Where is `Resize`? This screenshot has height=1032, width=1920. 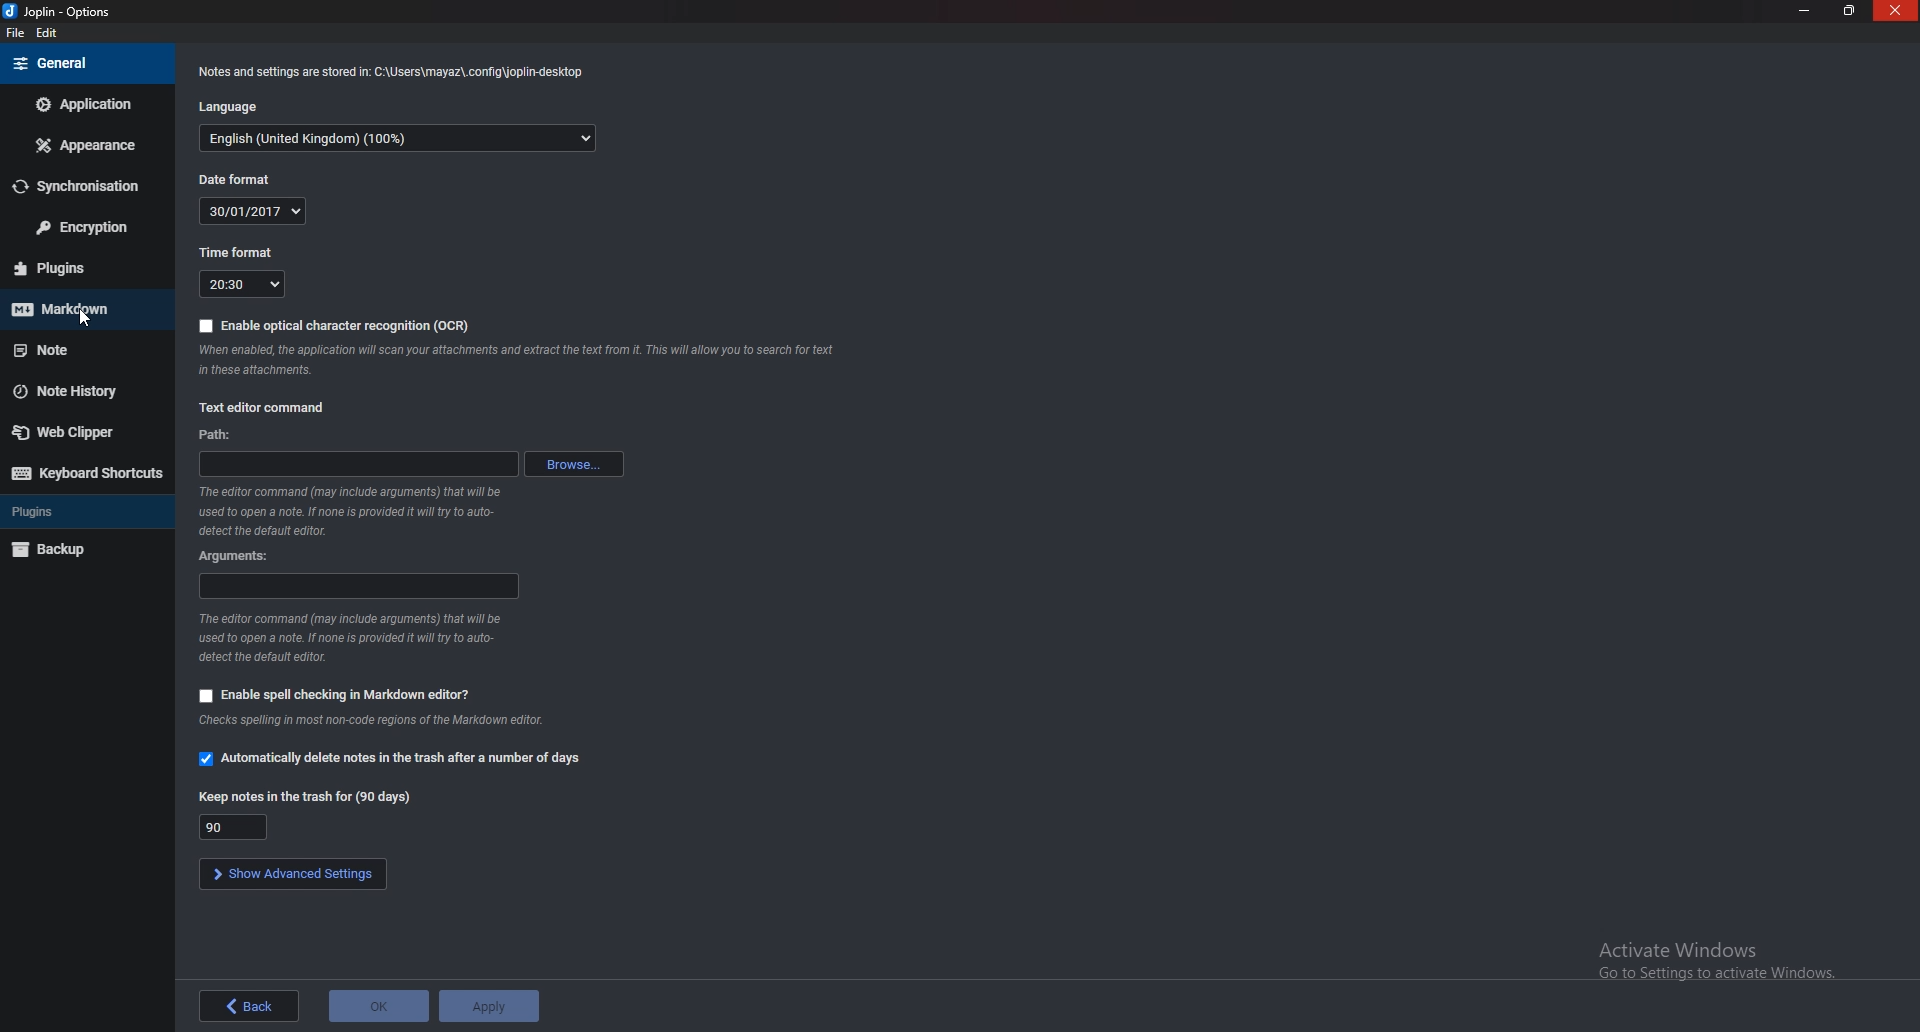
Resize is located at coordinates (1847, 10).